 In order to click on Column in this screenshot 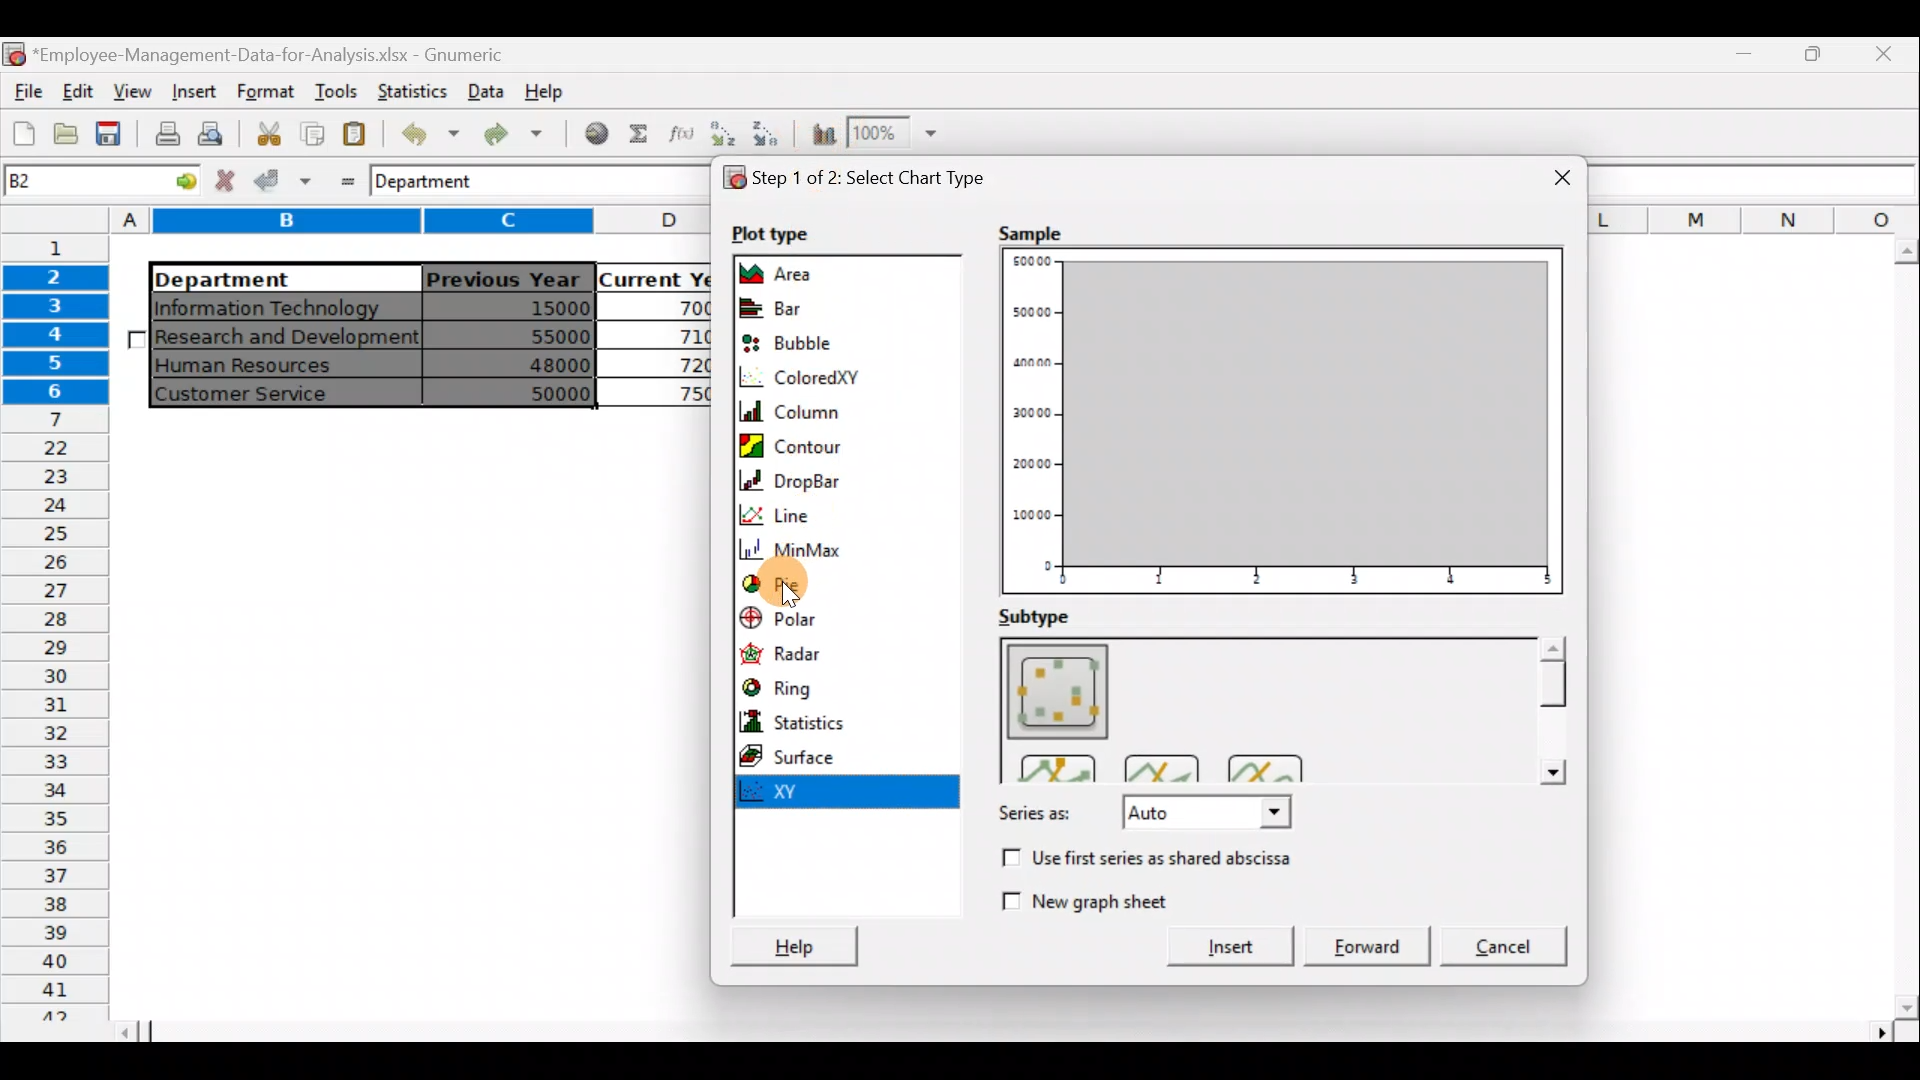, I will do `click(828, 409)`.